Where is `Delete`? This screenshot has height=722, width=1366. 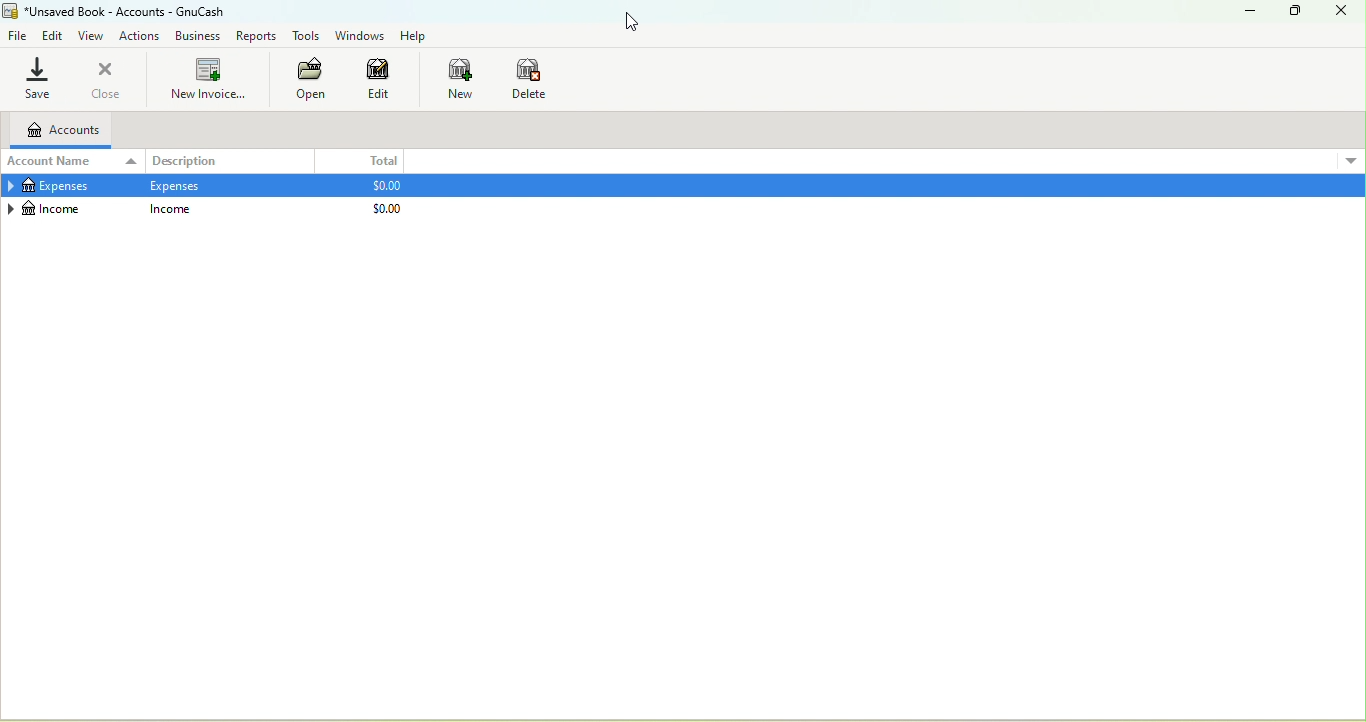 Delete is located at coordinates (530, 78).